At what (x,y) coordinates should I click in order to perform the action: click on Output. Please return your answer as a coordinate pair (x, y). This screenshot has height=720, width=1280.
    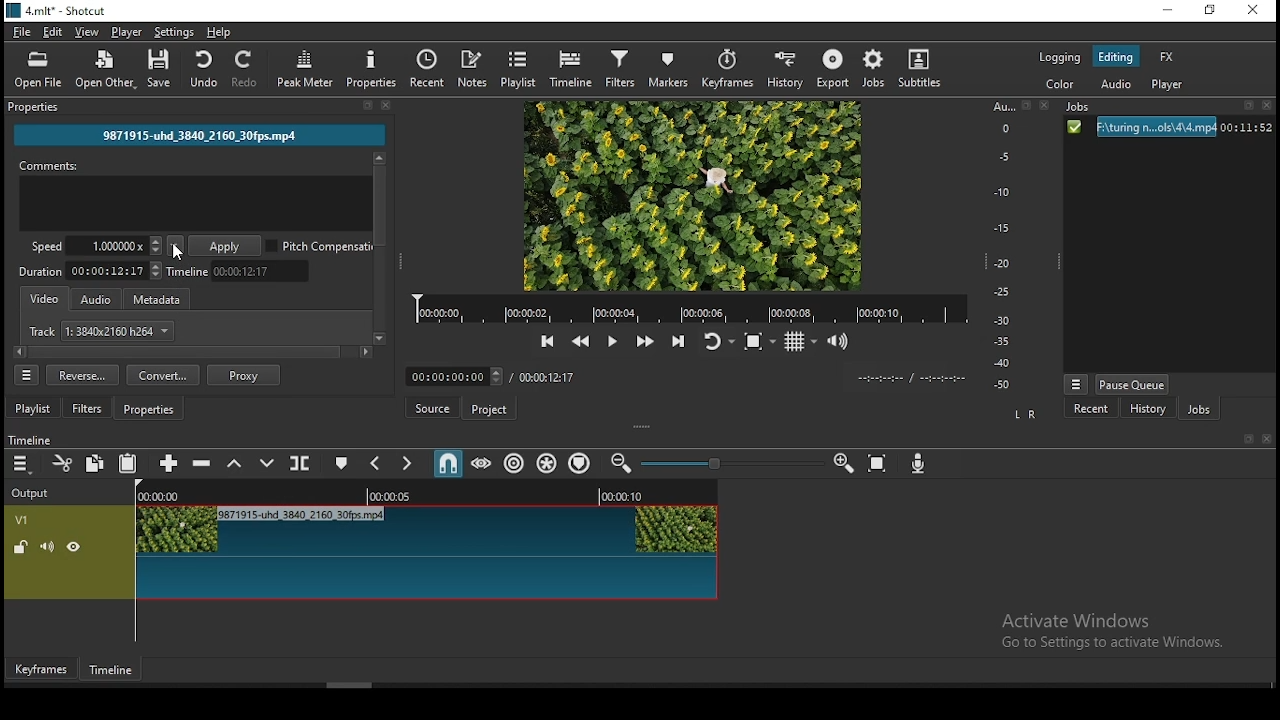
    Looking at the image, I should click on (31, 492).